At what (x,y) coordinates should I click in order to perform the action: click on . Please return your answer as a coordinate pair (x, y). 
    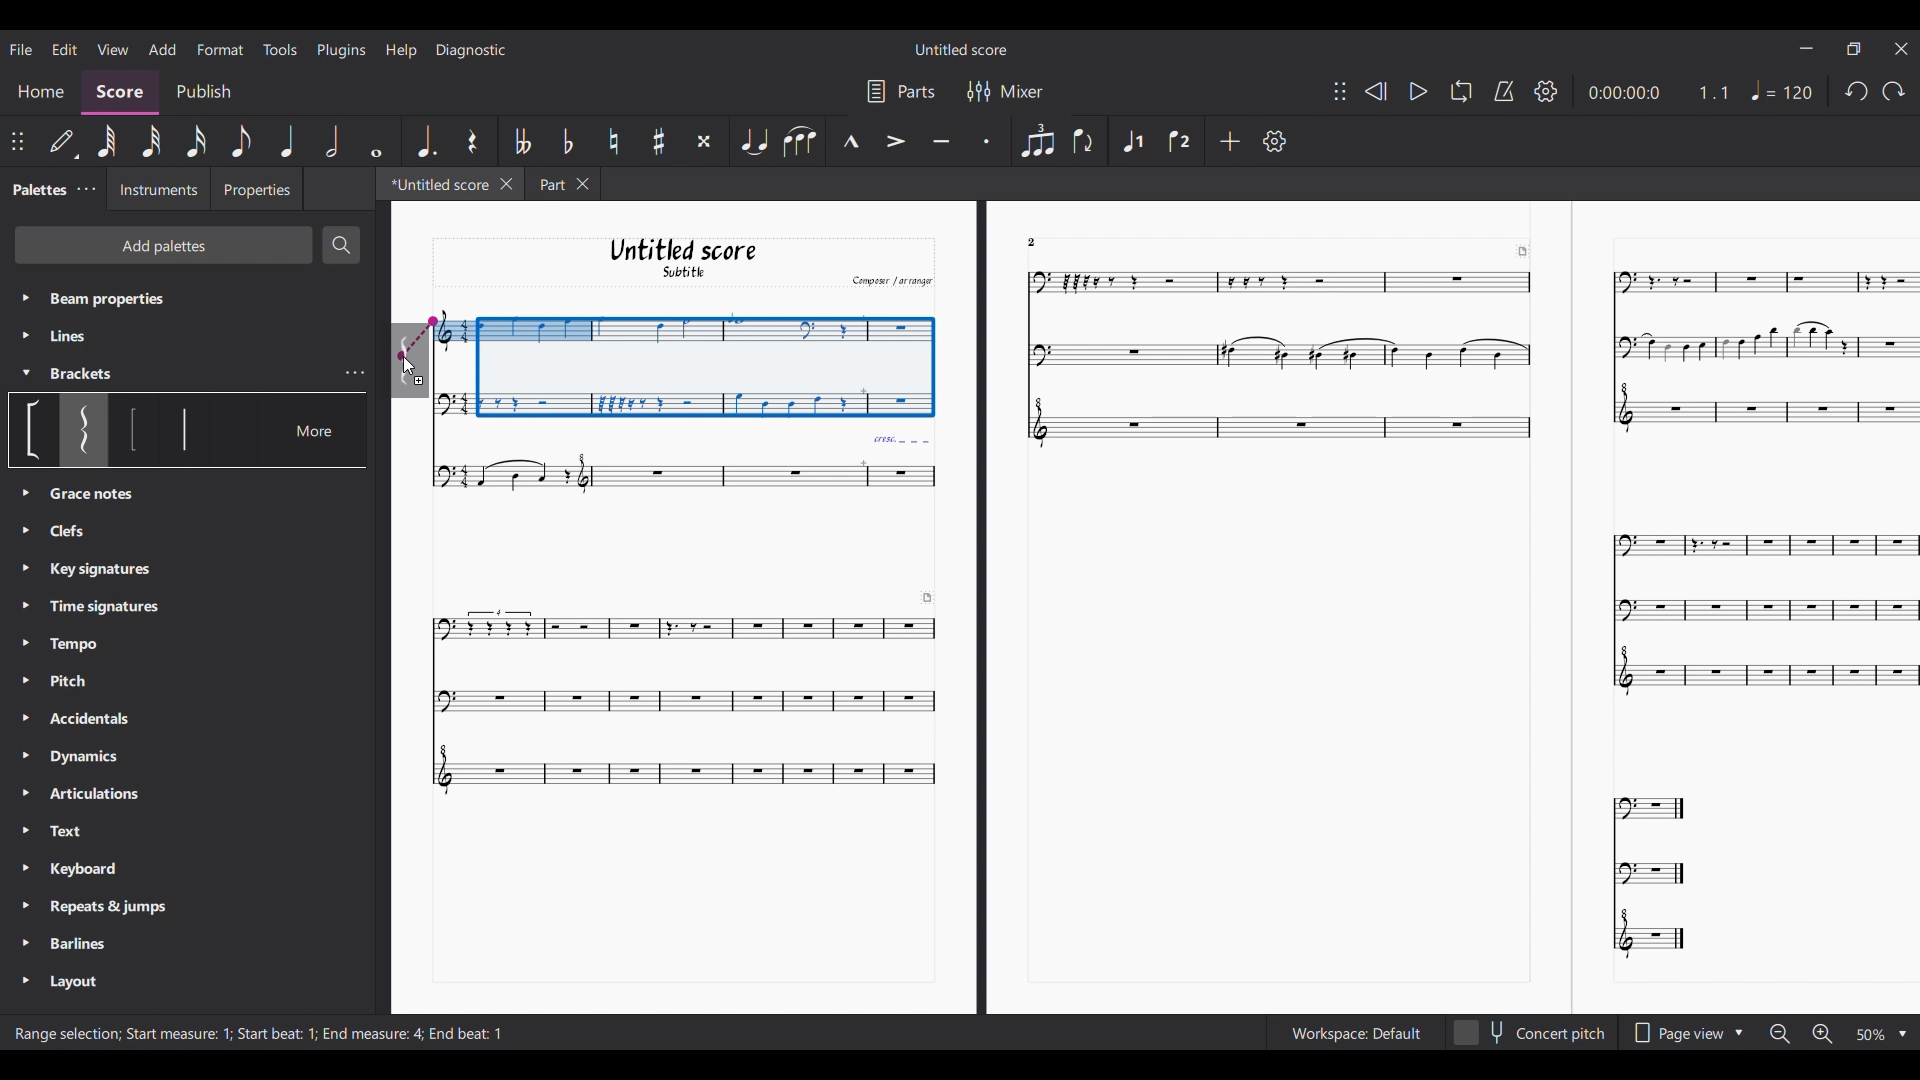
    Looking at the image, I should click on (875, 89).